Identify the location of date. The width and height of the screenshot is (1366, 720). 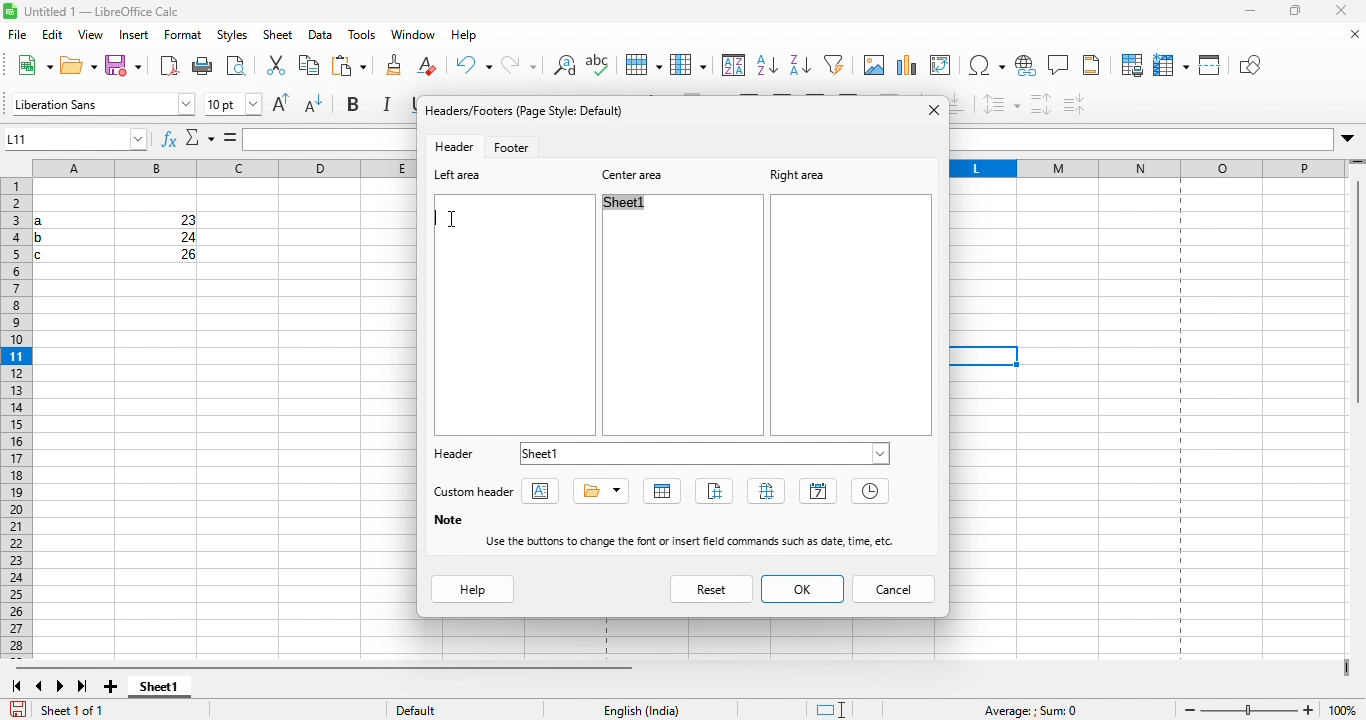
(817, 492).